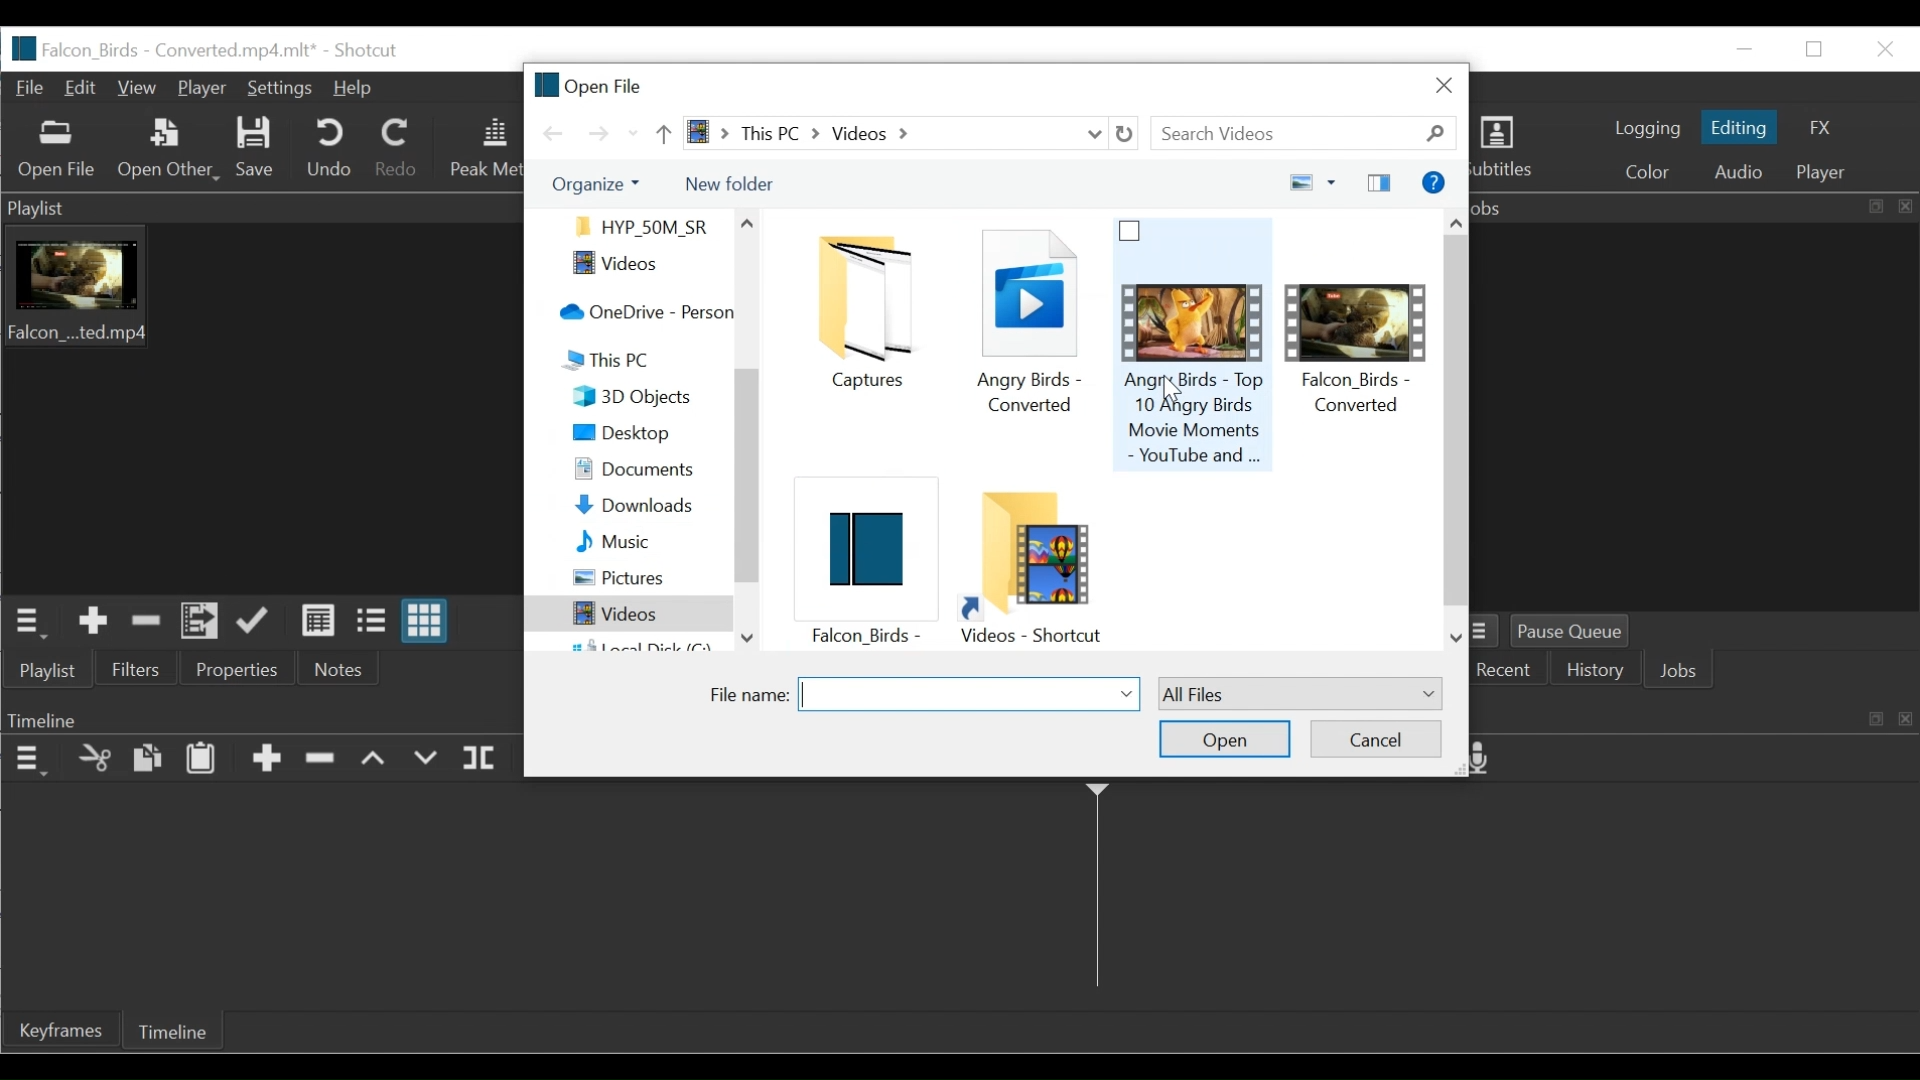  I want to click on Cursor, so click(211, 625).